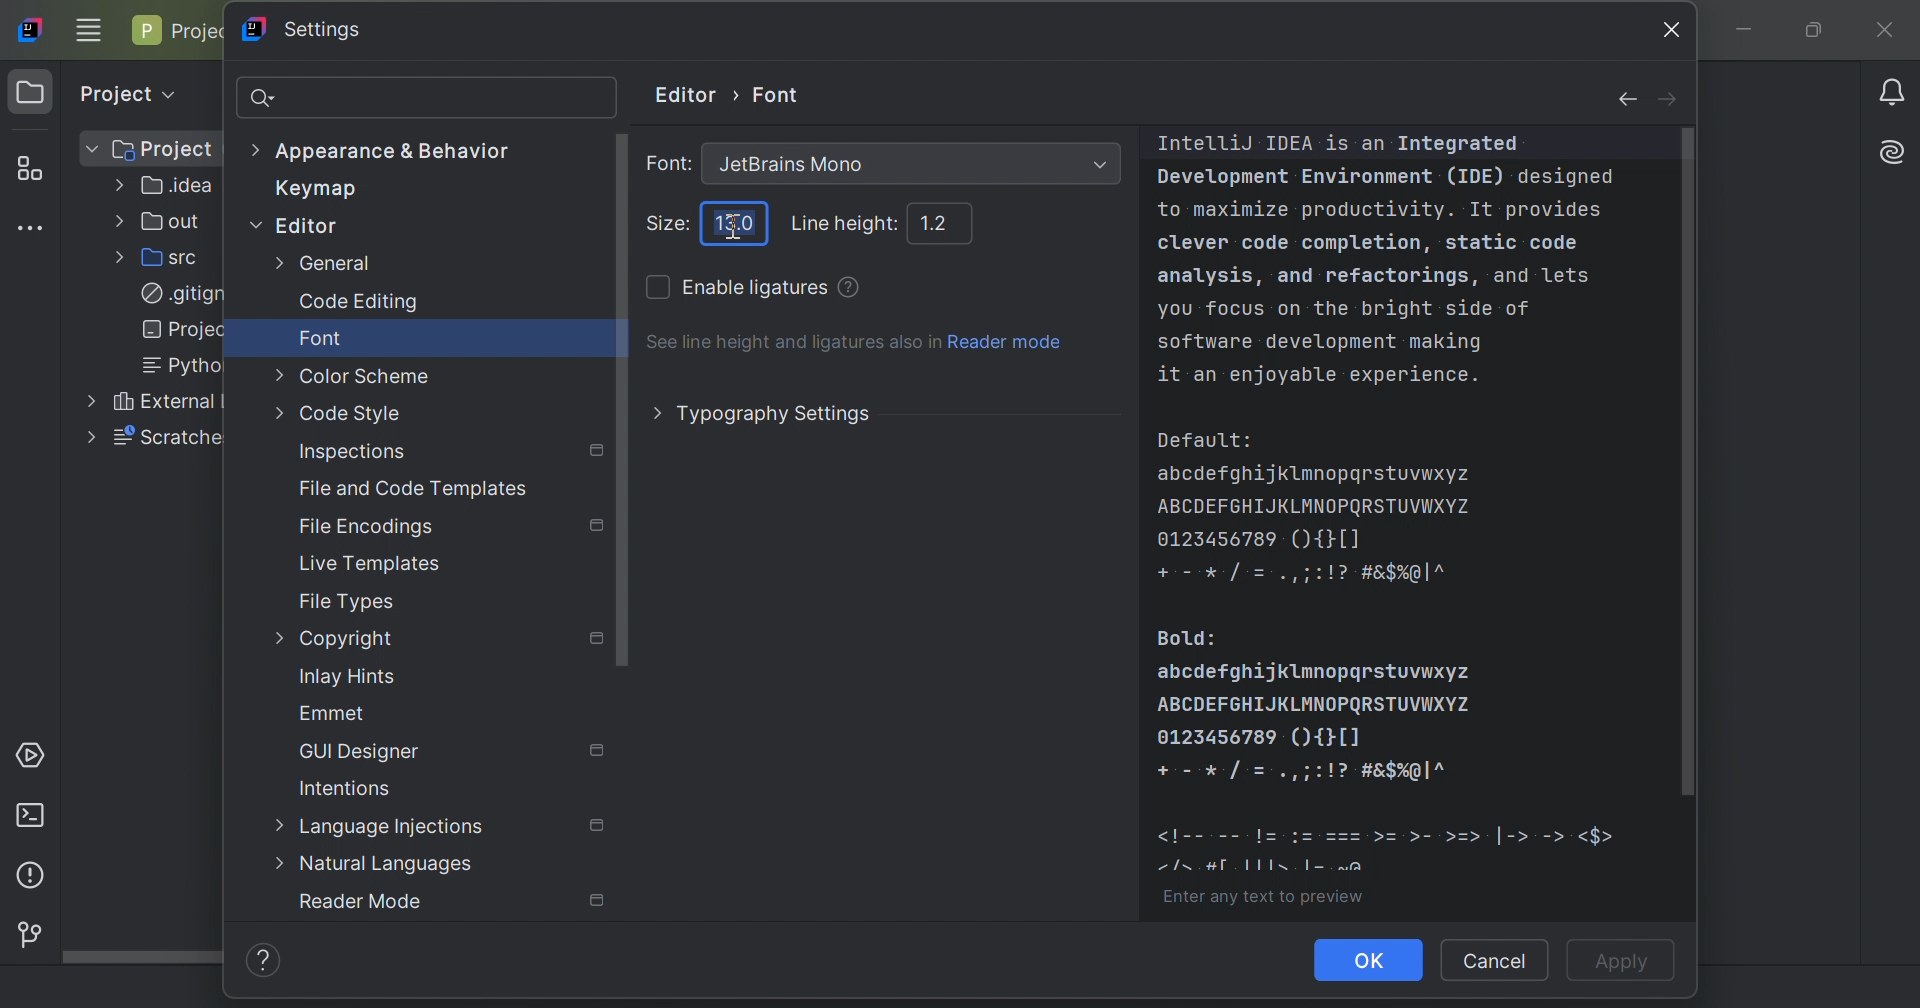 This screenshot has width=1920, height=1008. I want to click on Problems, so click(28, 879).